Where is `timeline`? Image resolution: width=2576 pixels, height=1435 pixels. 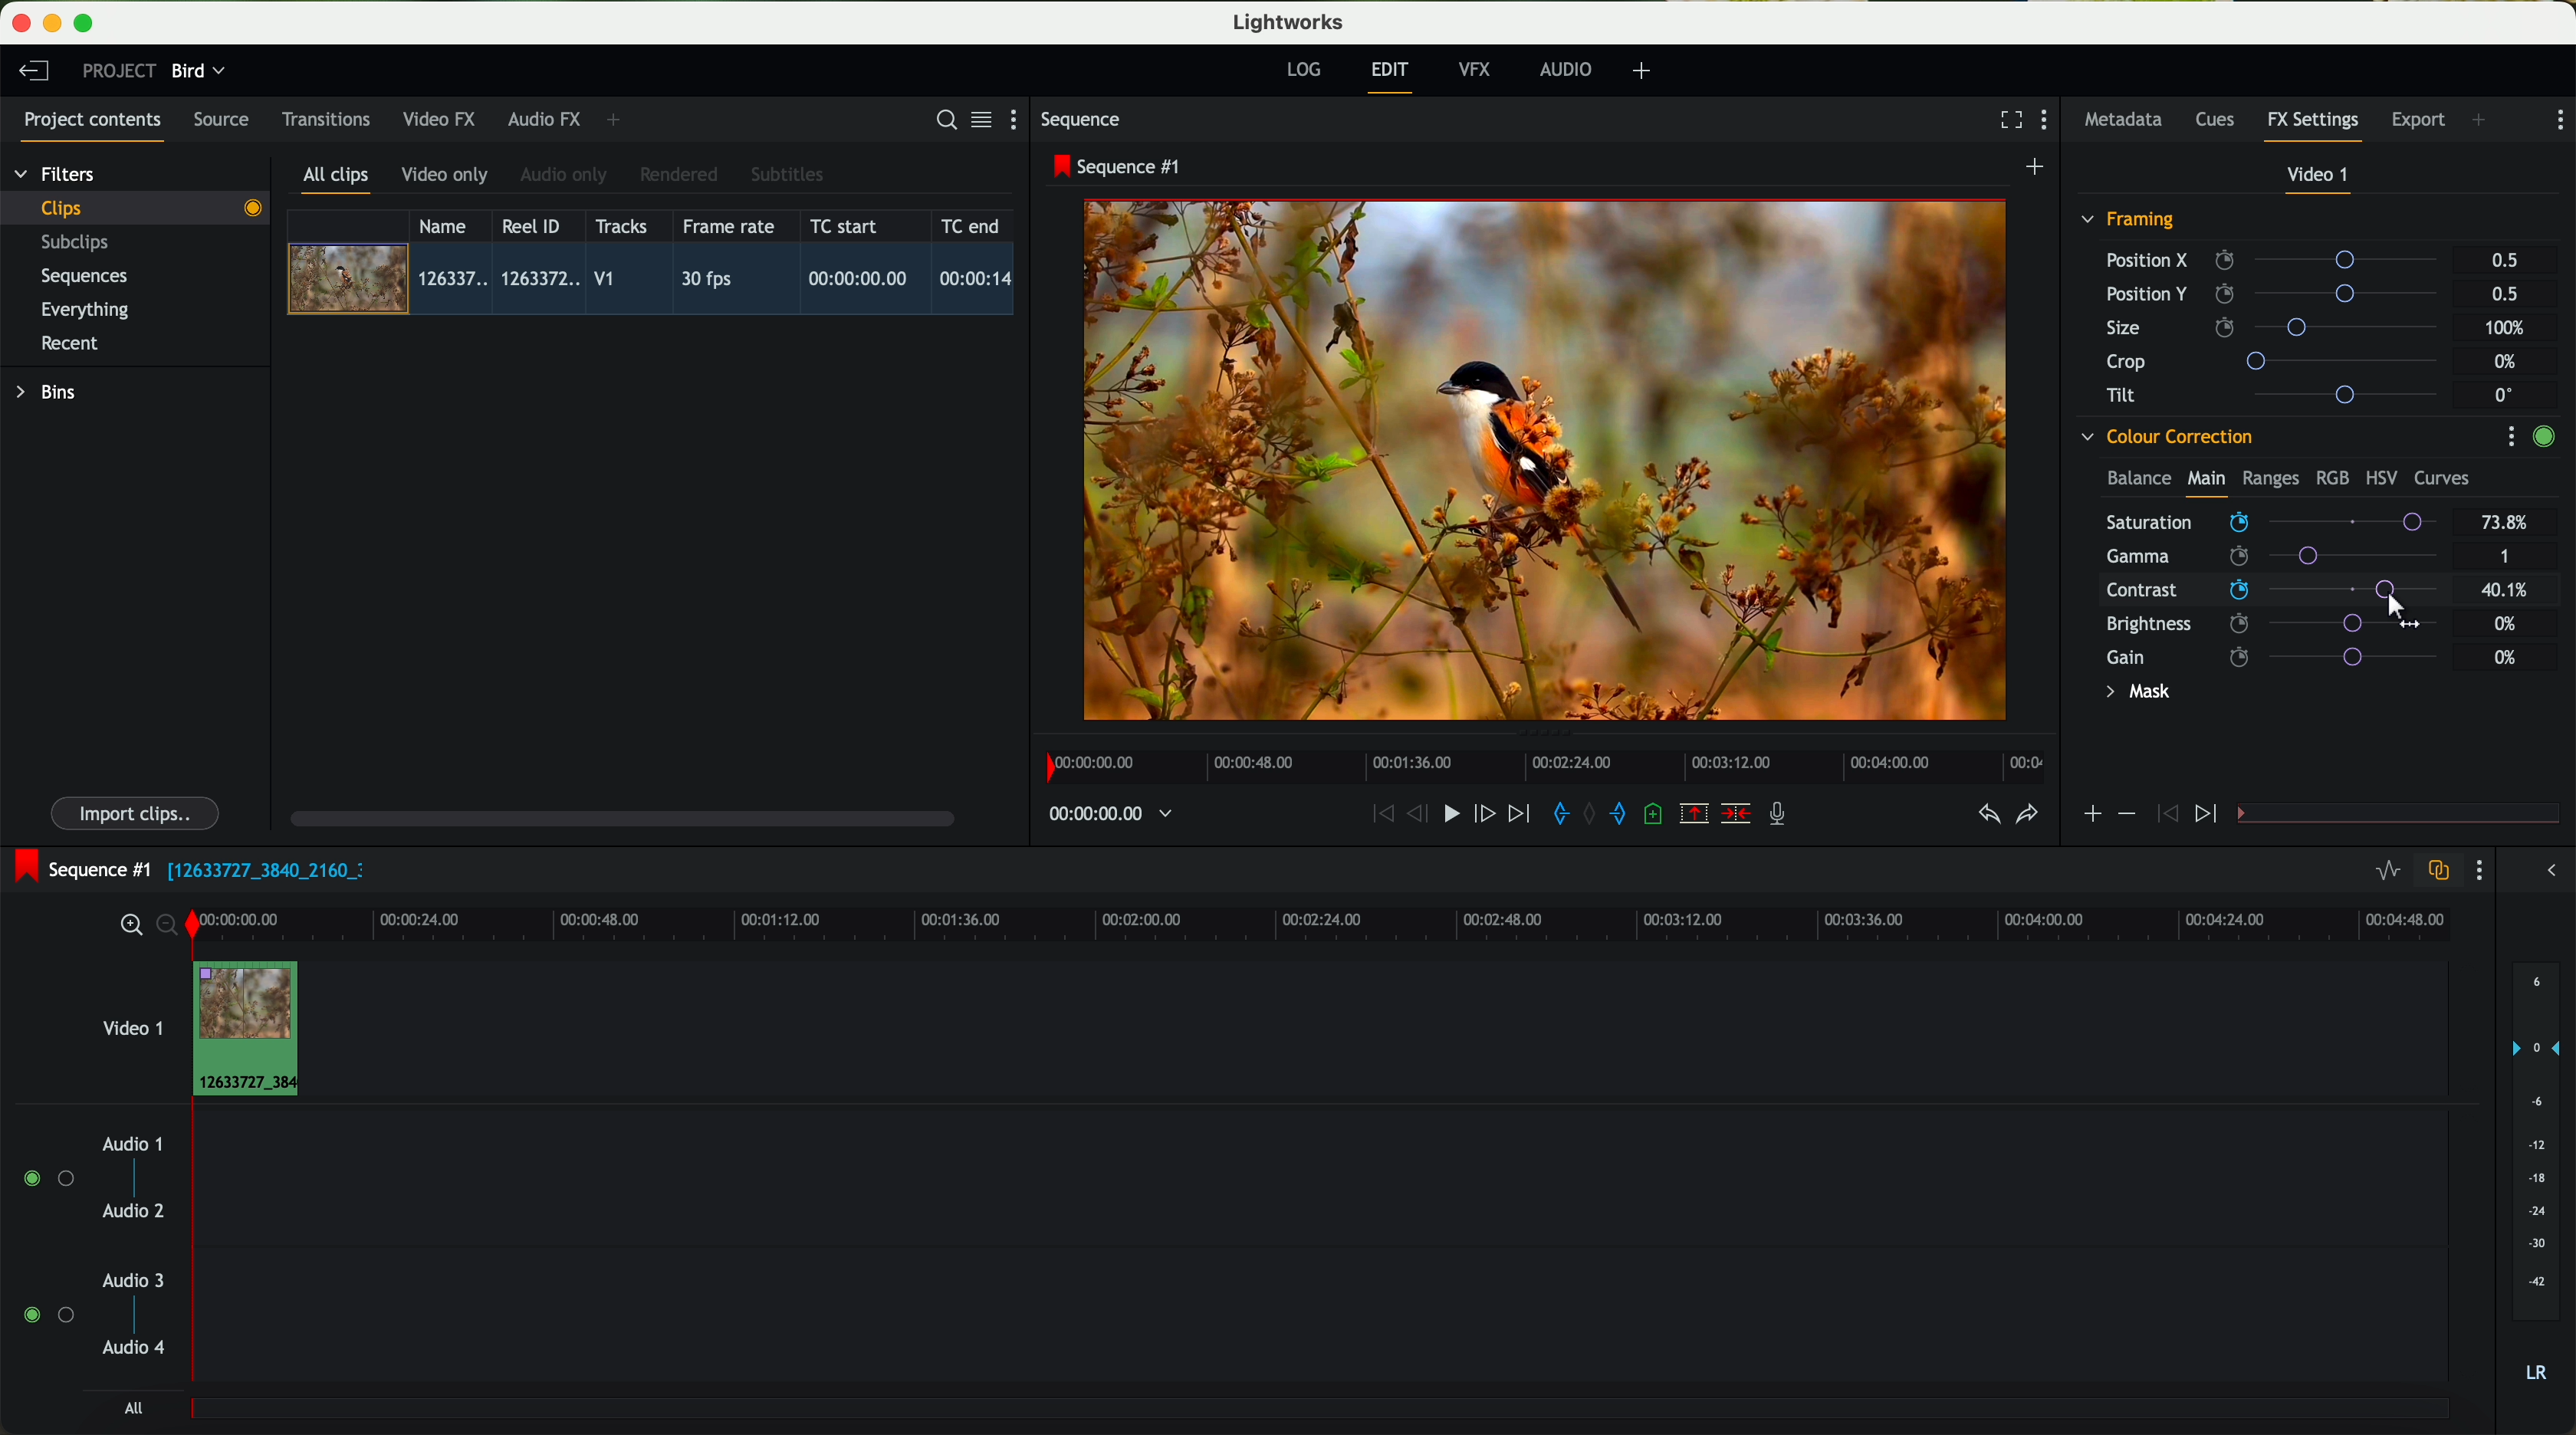 timeline is located at coordinates (1539, 761).